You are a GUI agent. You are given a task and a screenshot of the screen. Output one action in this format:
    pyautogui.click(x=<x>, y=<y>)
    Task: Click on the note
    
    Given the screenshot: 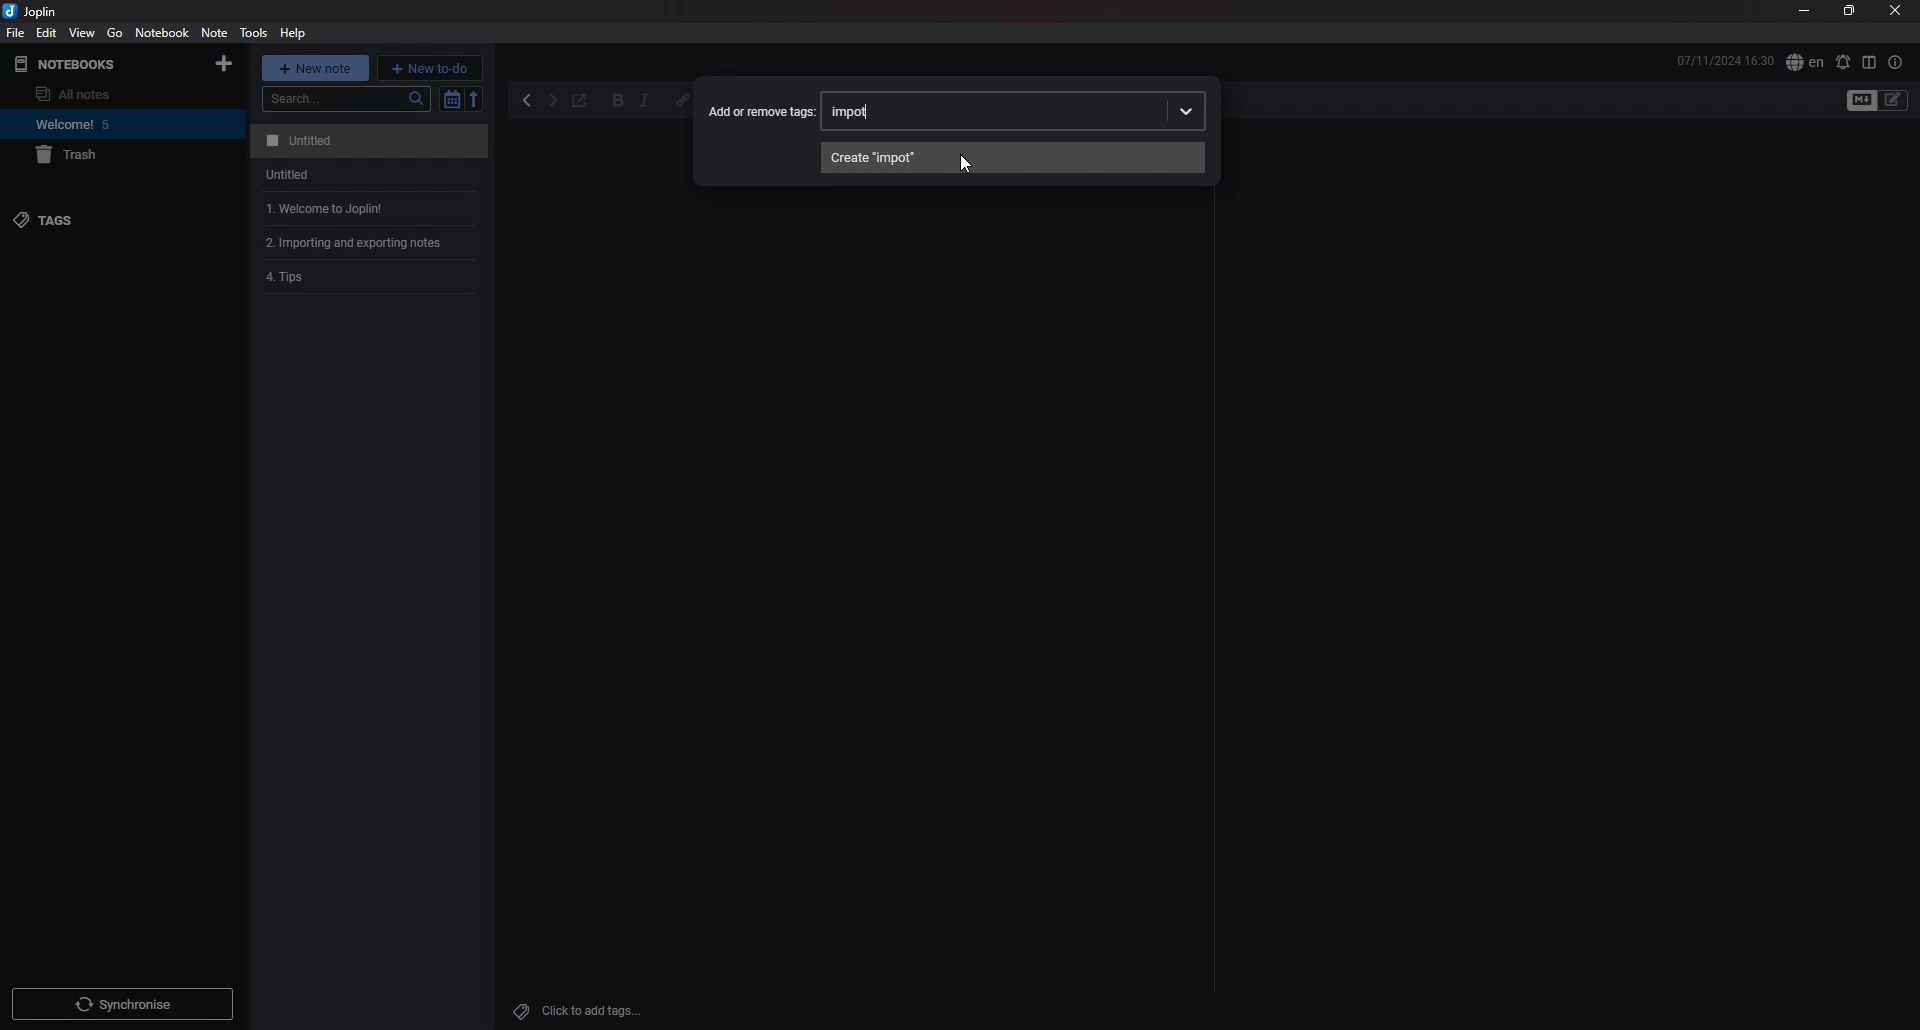 What is the action you would take?
    pyautogui.click(x=365, y=175)
    